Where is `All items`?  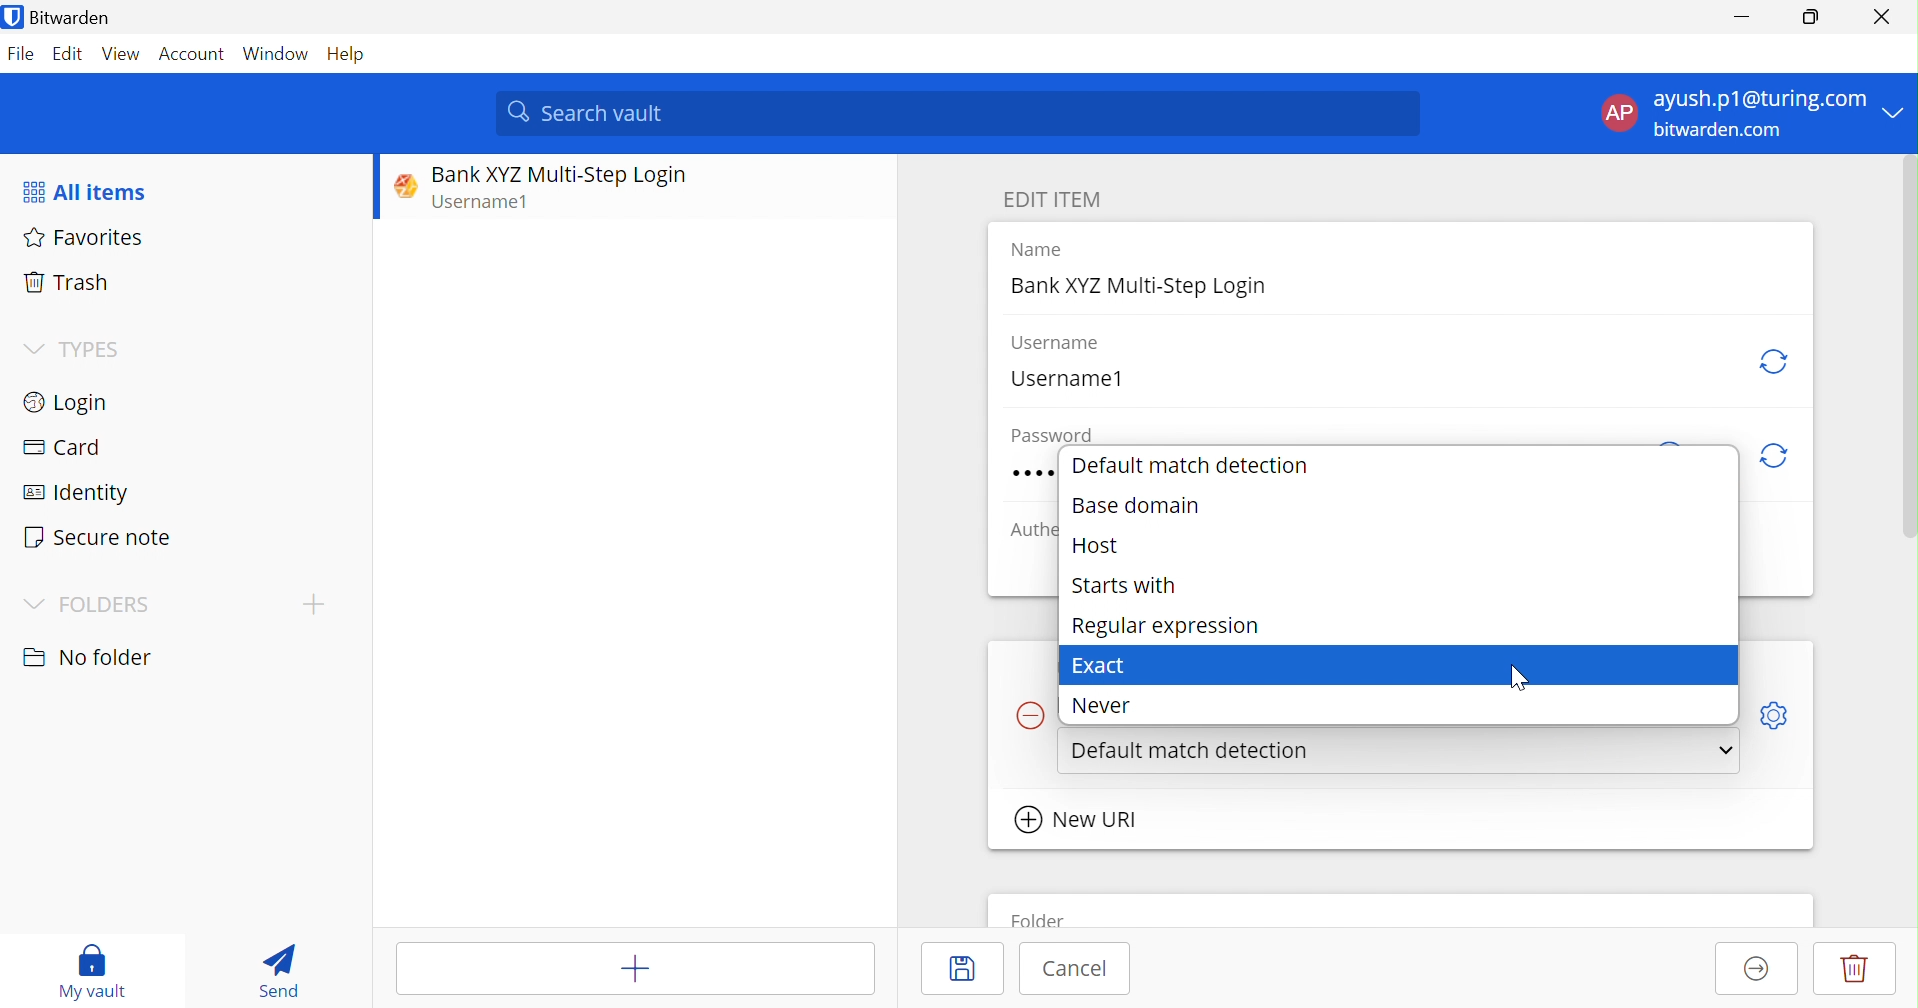
All items is located at coordinates (83, 193).